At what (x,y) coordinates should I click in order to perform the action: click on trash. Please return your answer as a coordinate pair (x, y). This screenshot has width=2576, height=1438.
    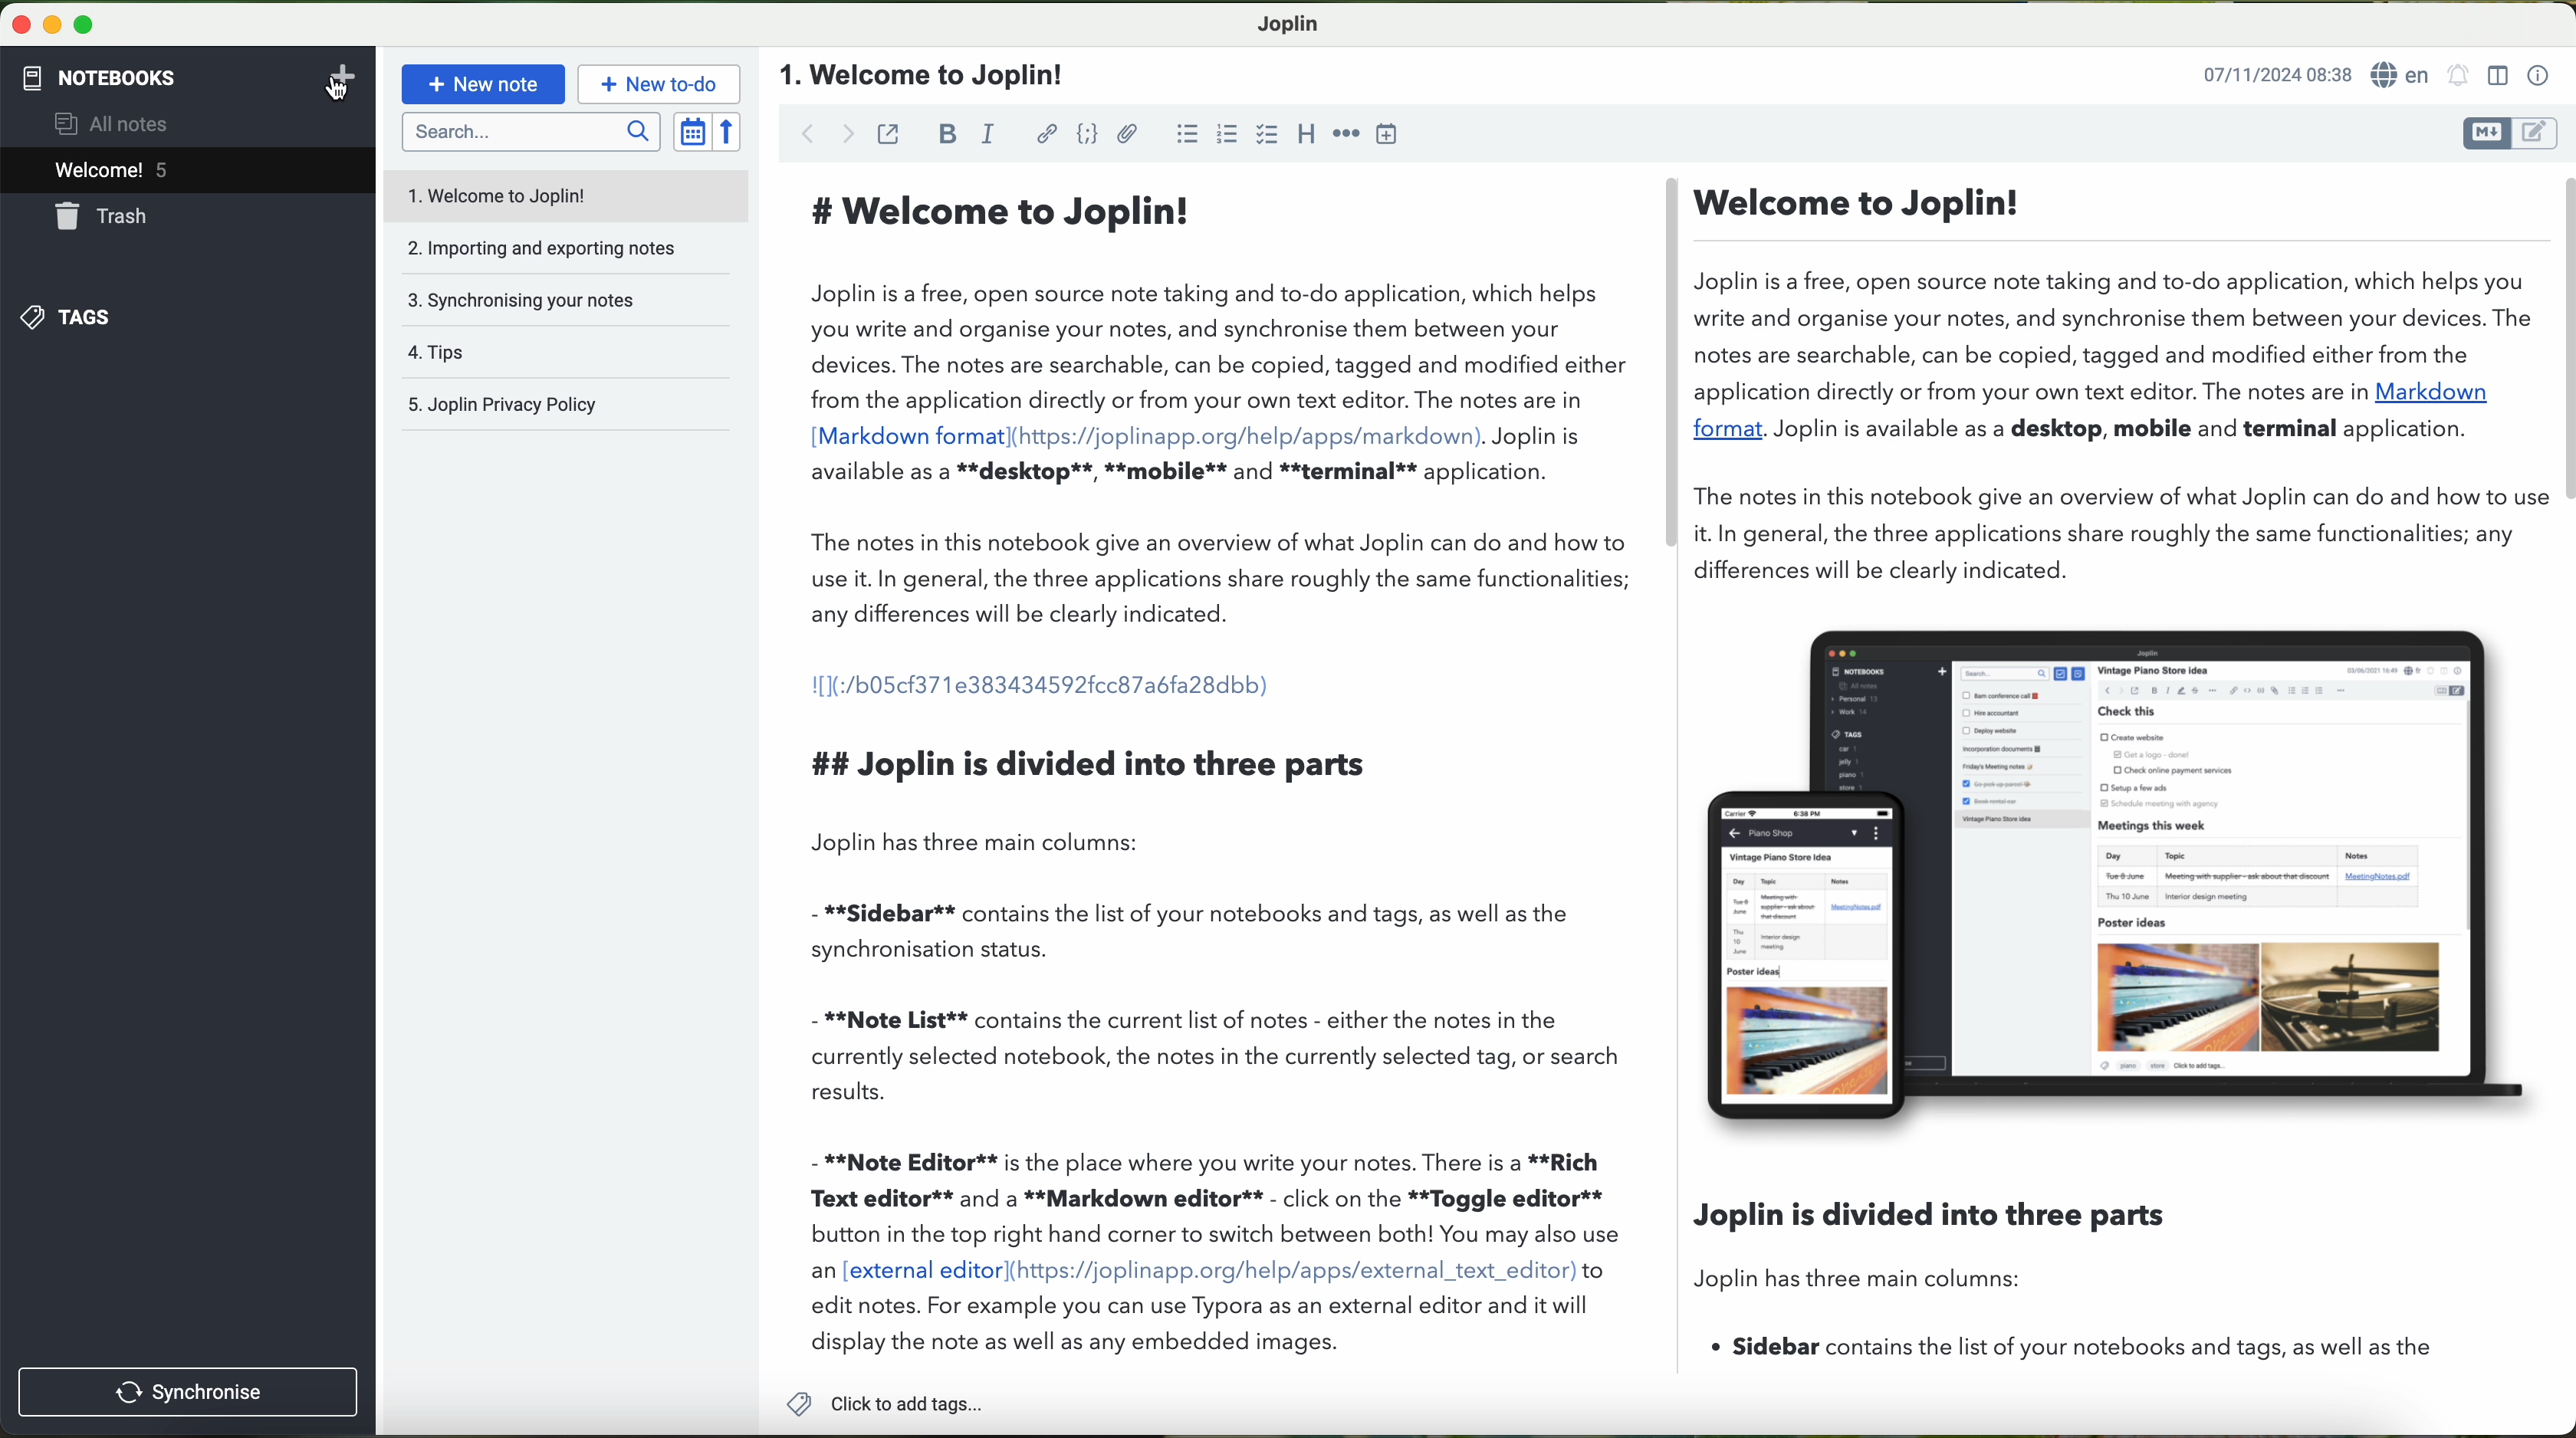
    Looking at the image, I should click on (90, 216).